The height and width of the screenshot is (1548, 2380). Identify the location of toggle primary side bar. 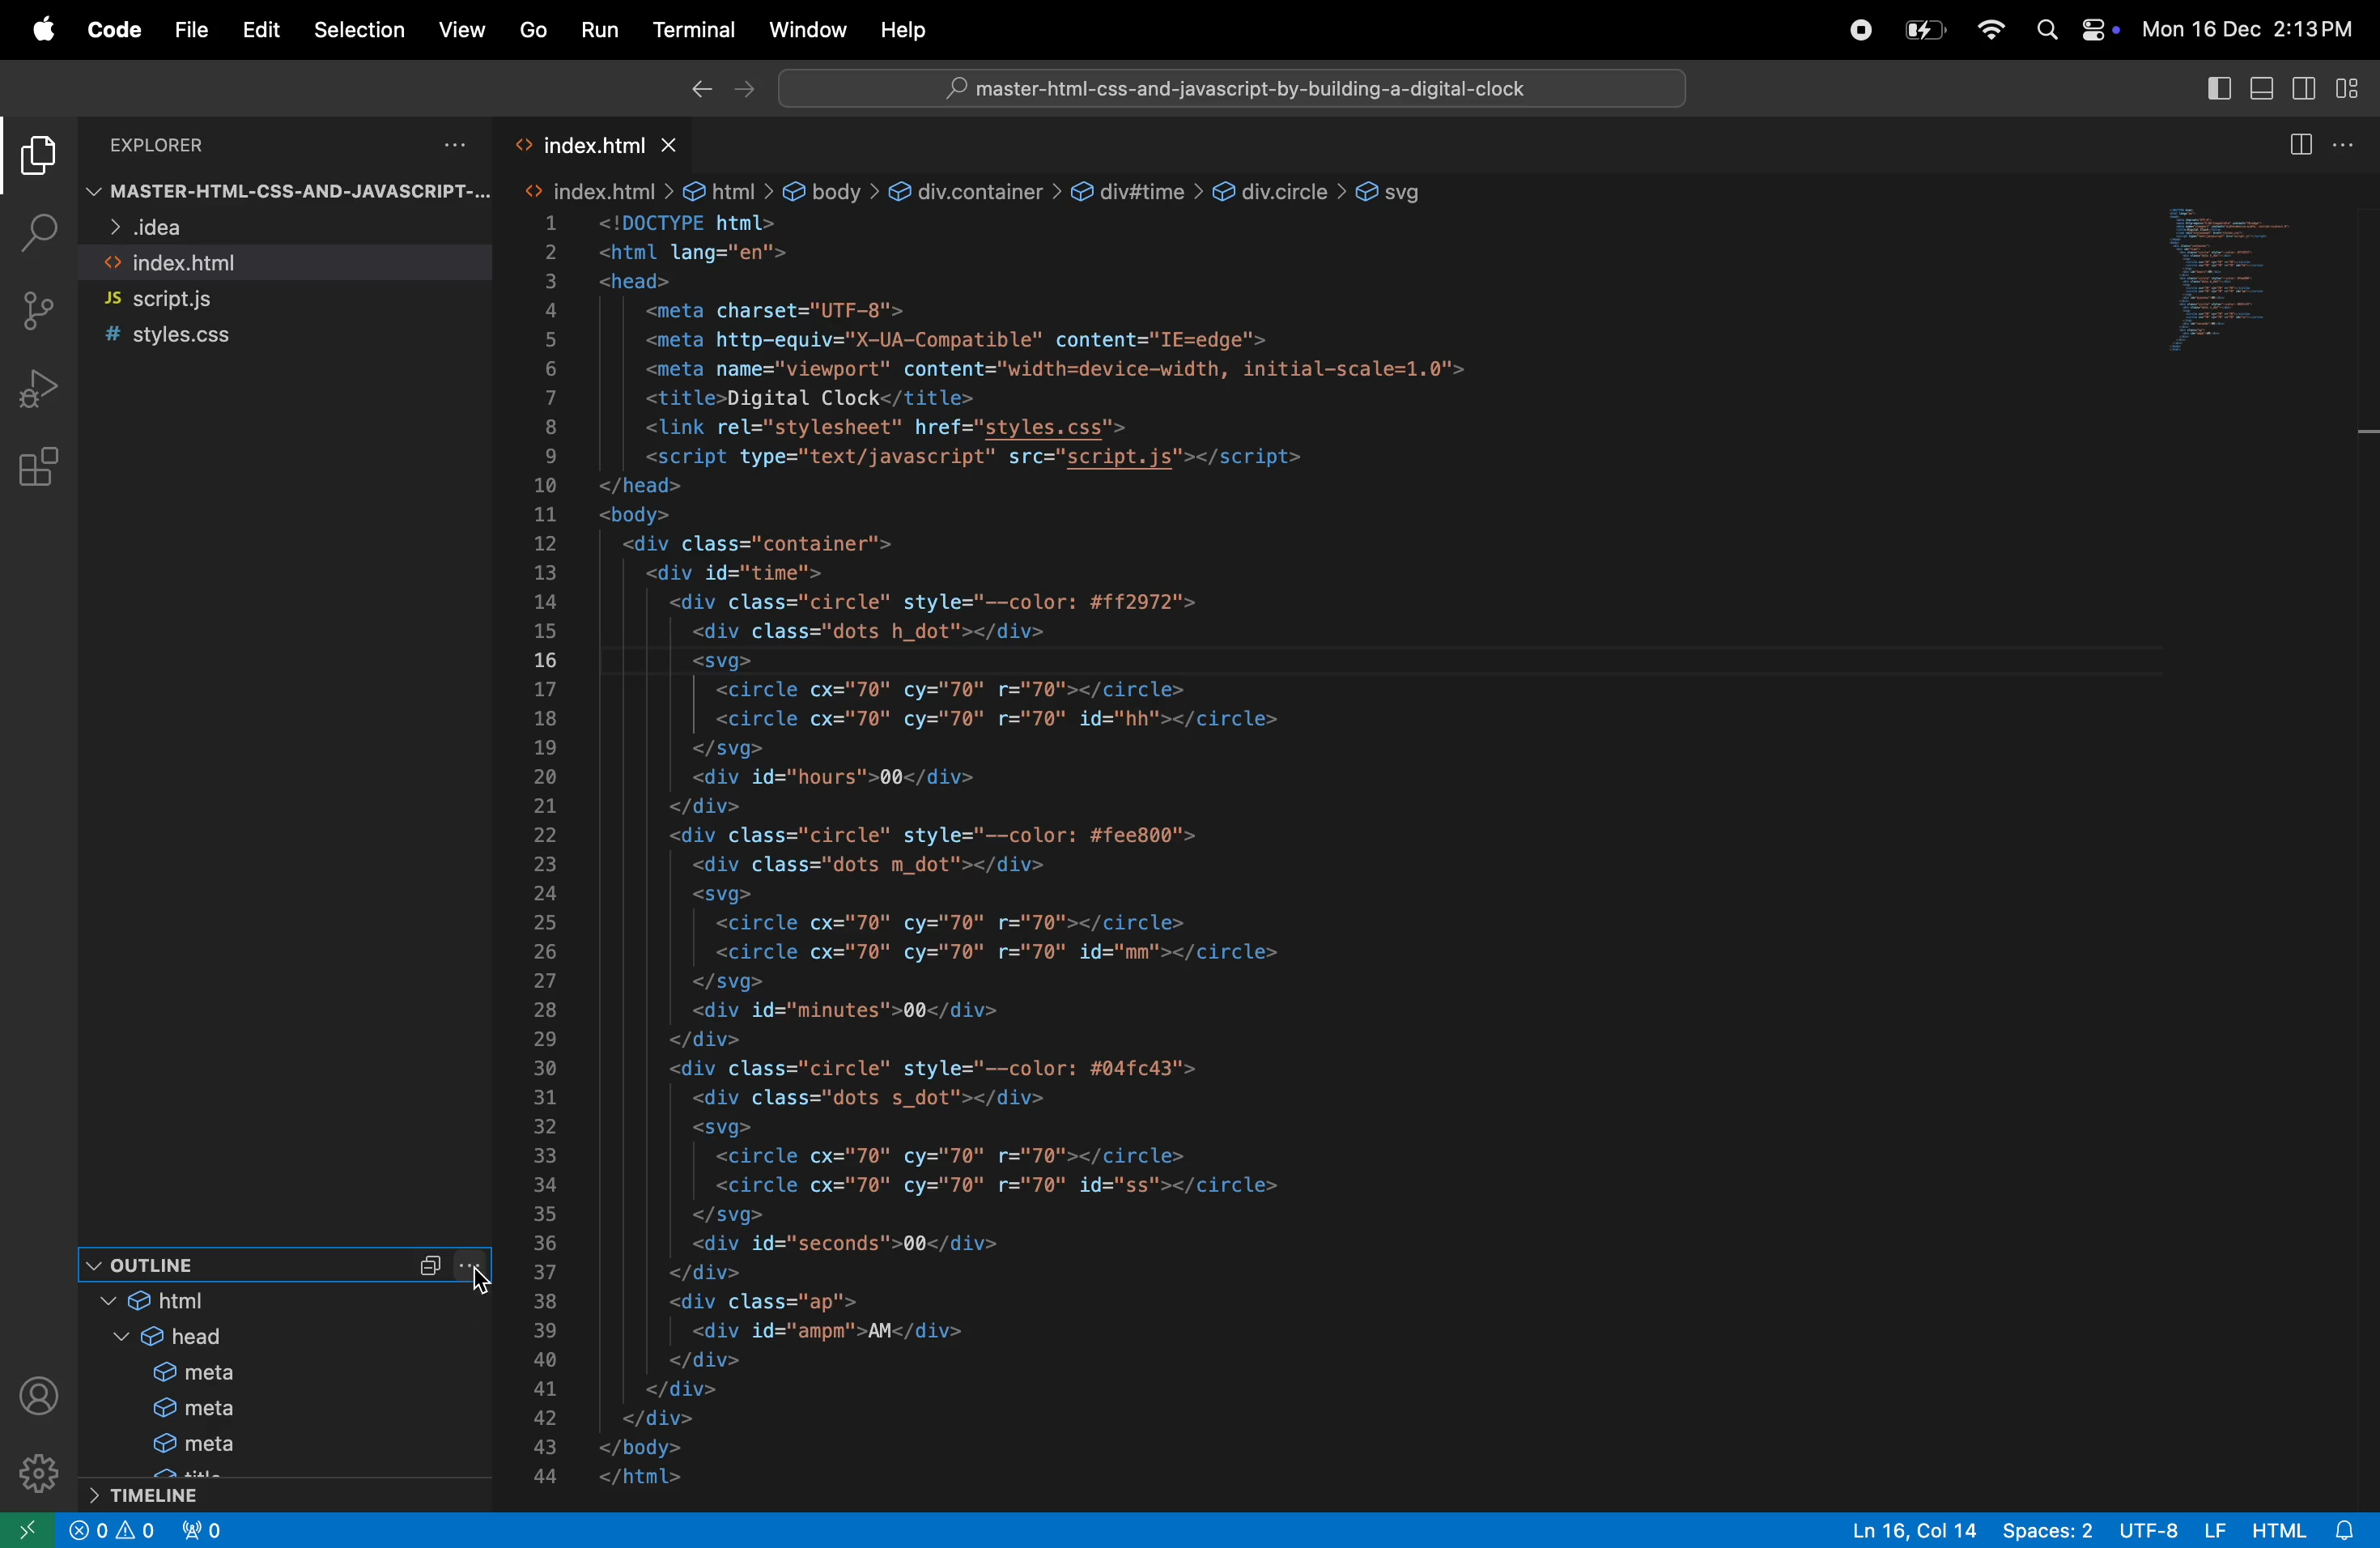
(2217, 86).